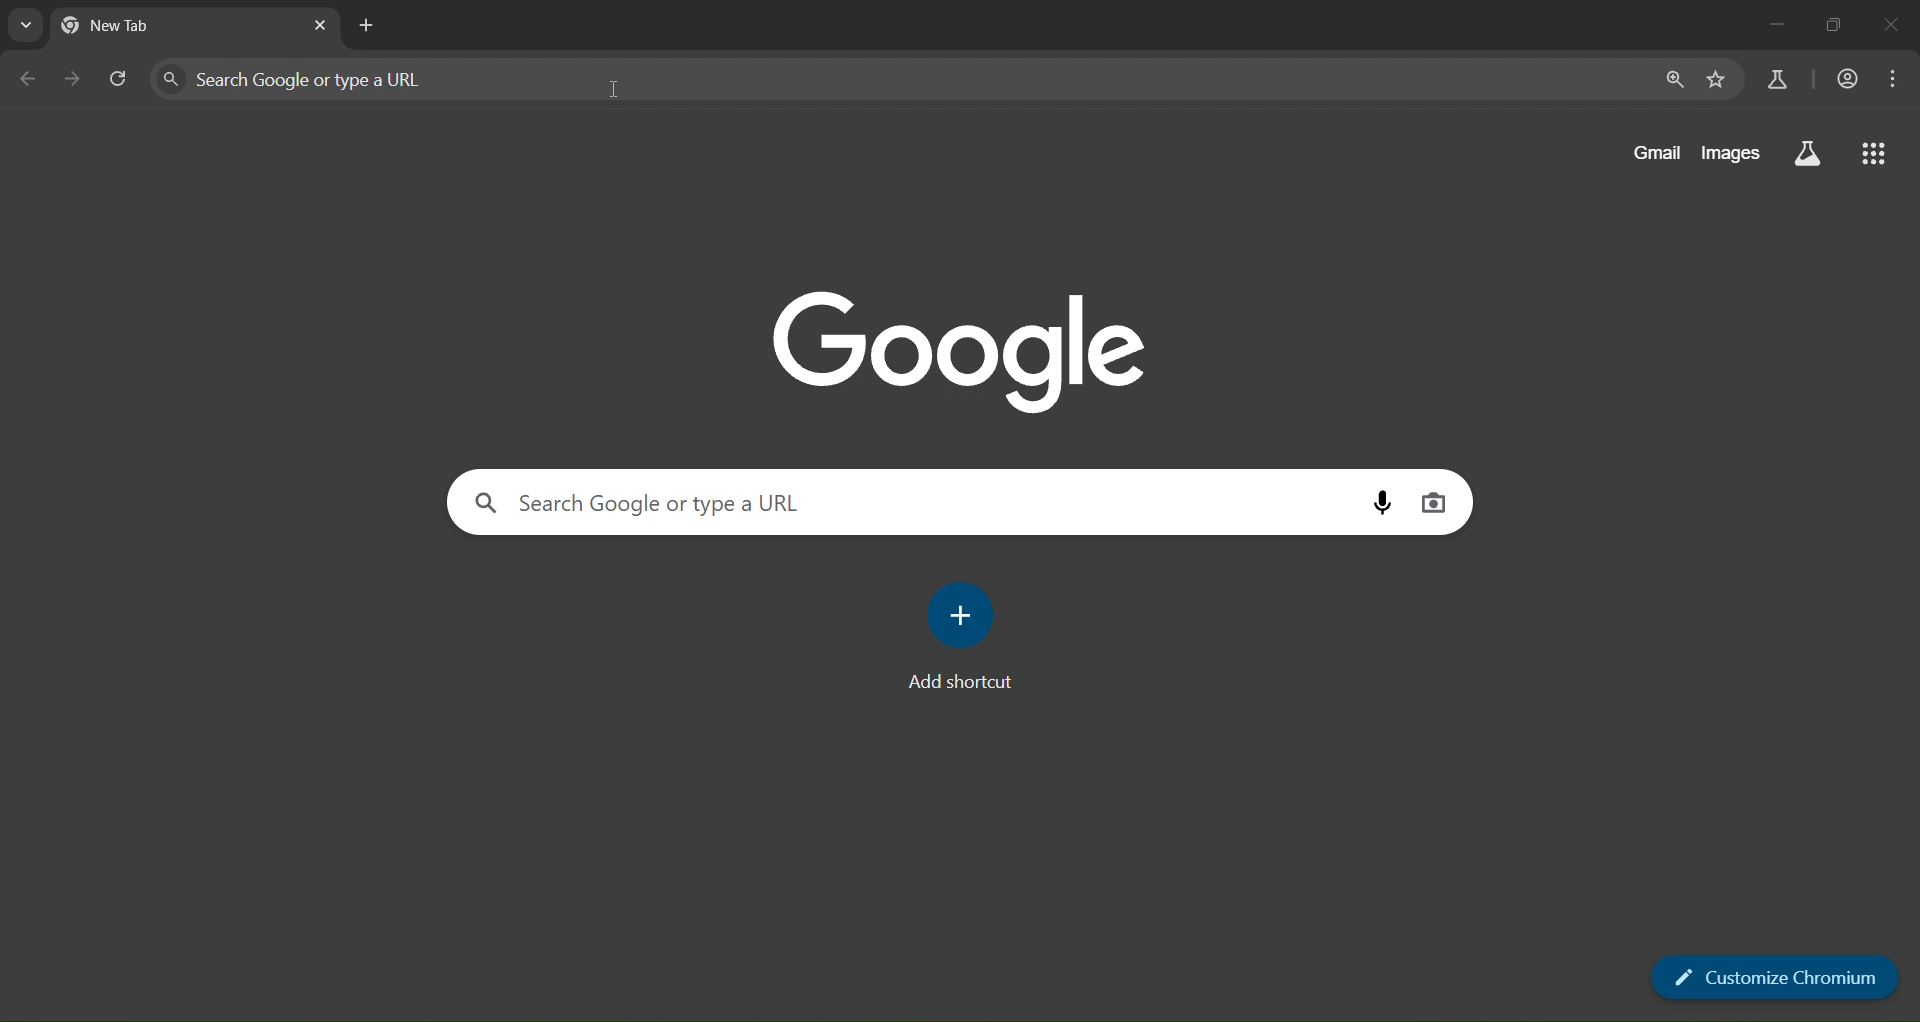 The width and height of the screenshot is (1920, 1022). I want to click on menu, so click(1888, 77).